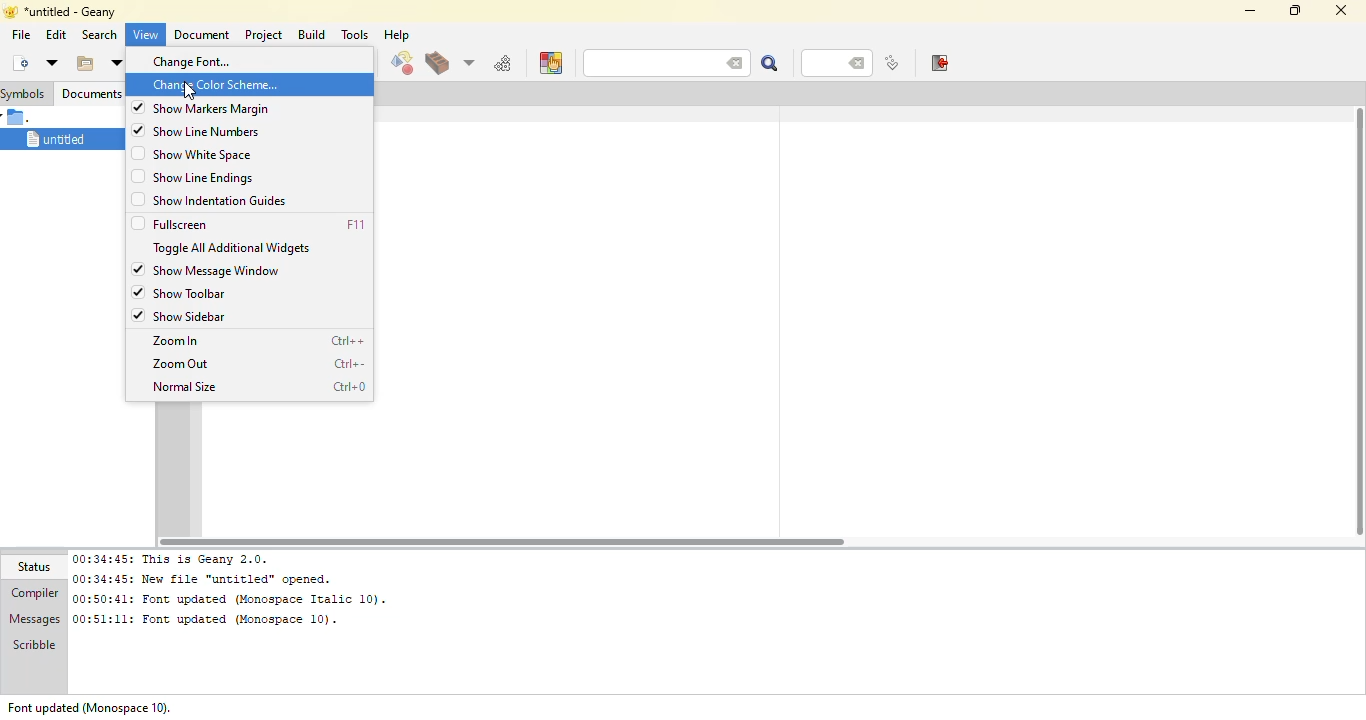 This screenshot has width=1366, height=720. I want to click on search, so click(97, 34).